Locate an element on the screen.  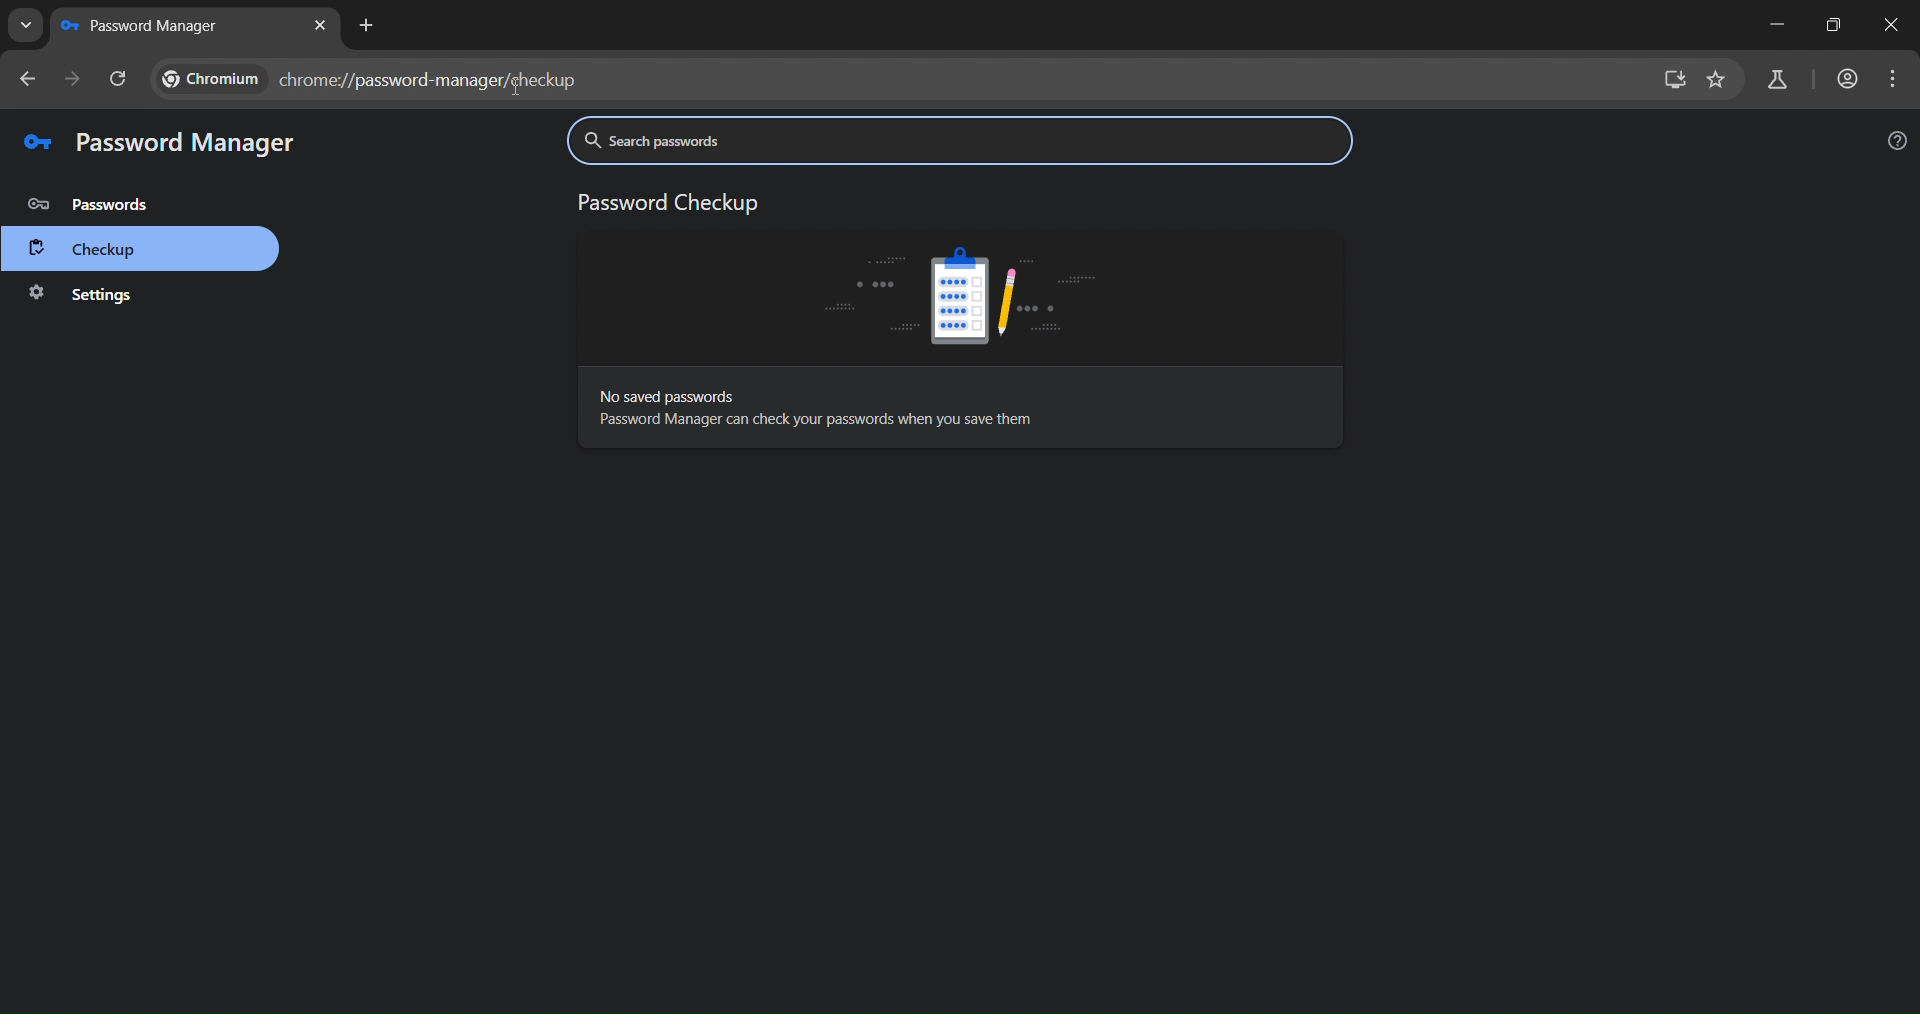
close tab is located at coordinates (322, 25).